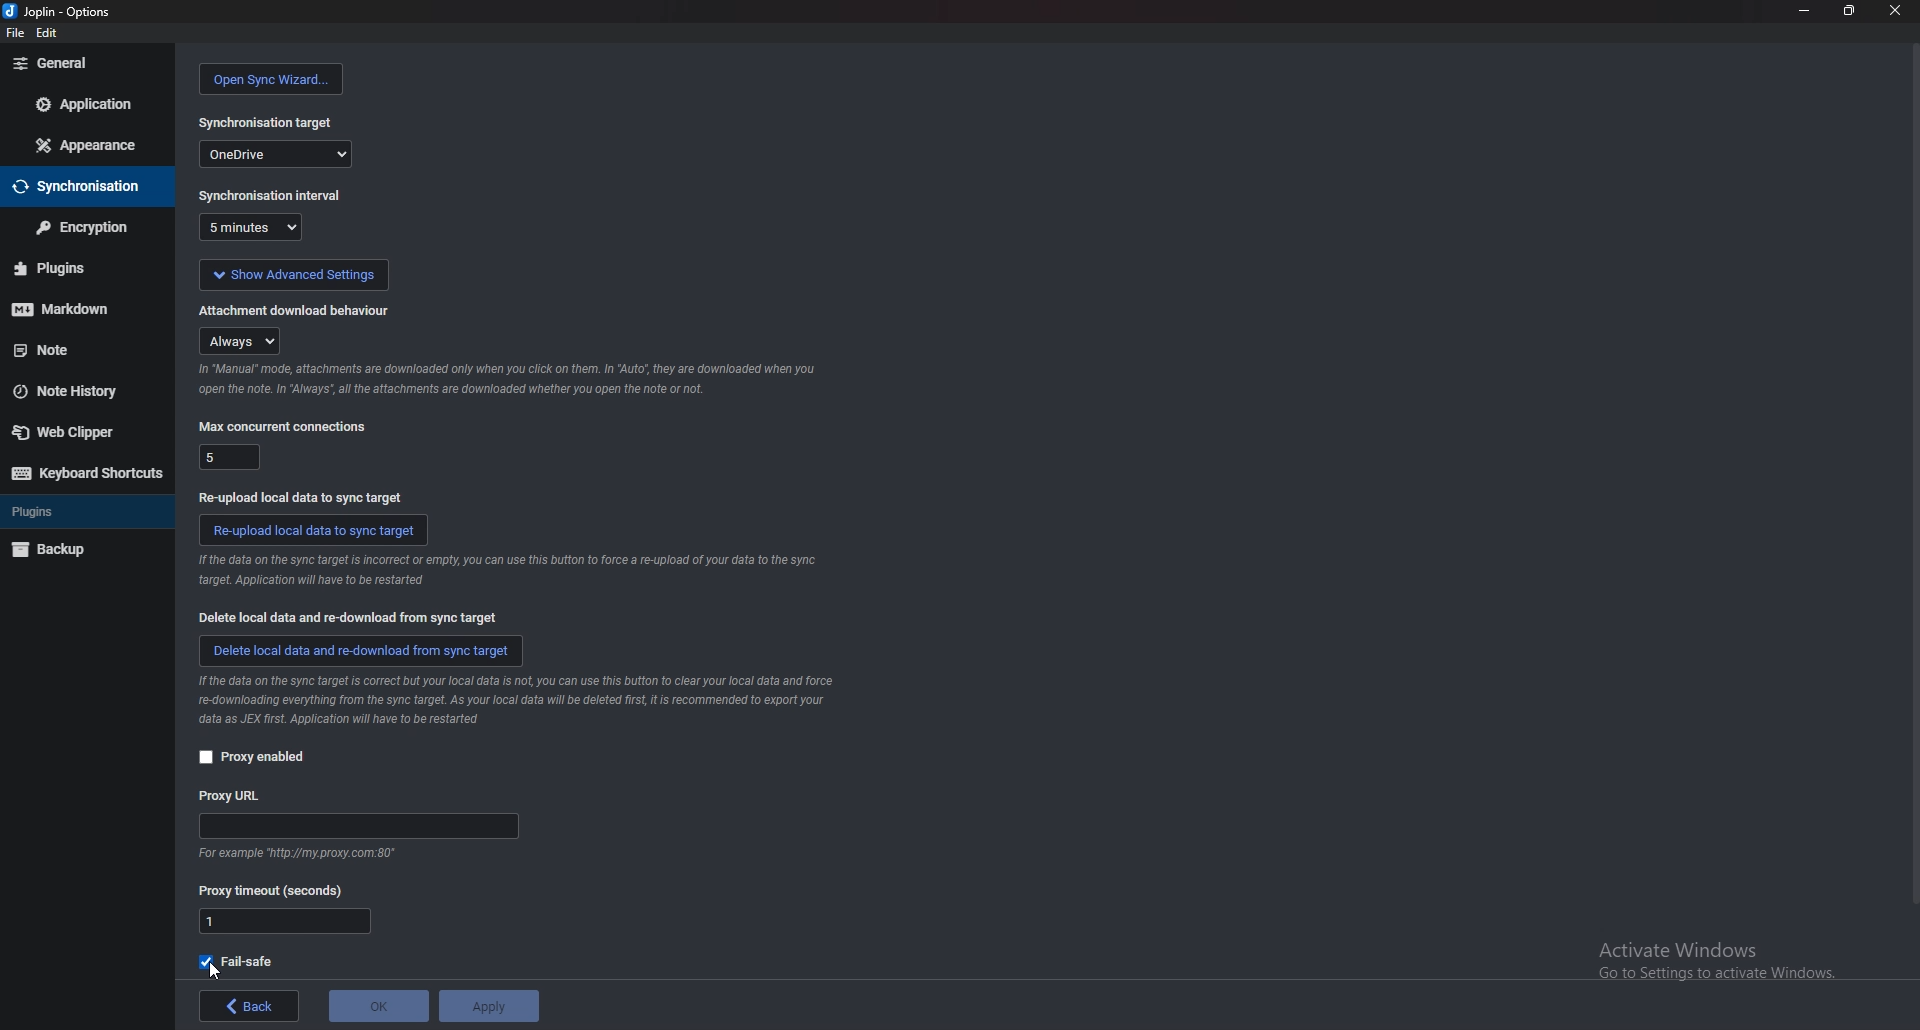 Image resolution: width=1920 pixels, height=1030 pixels. What do you see at coordinates (90, 144) in the screenshot?
I see `appearance` at bounding box center [90, 144].